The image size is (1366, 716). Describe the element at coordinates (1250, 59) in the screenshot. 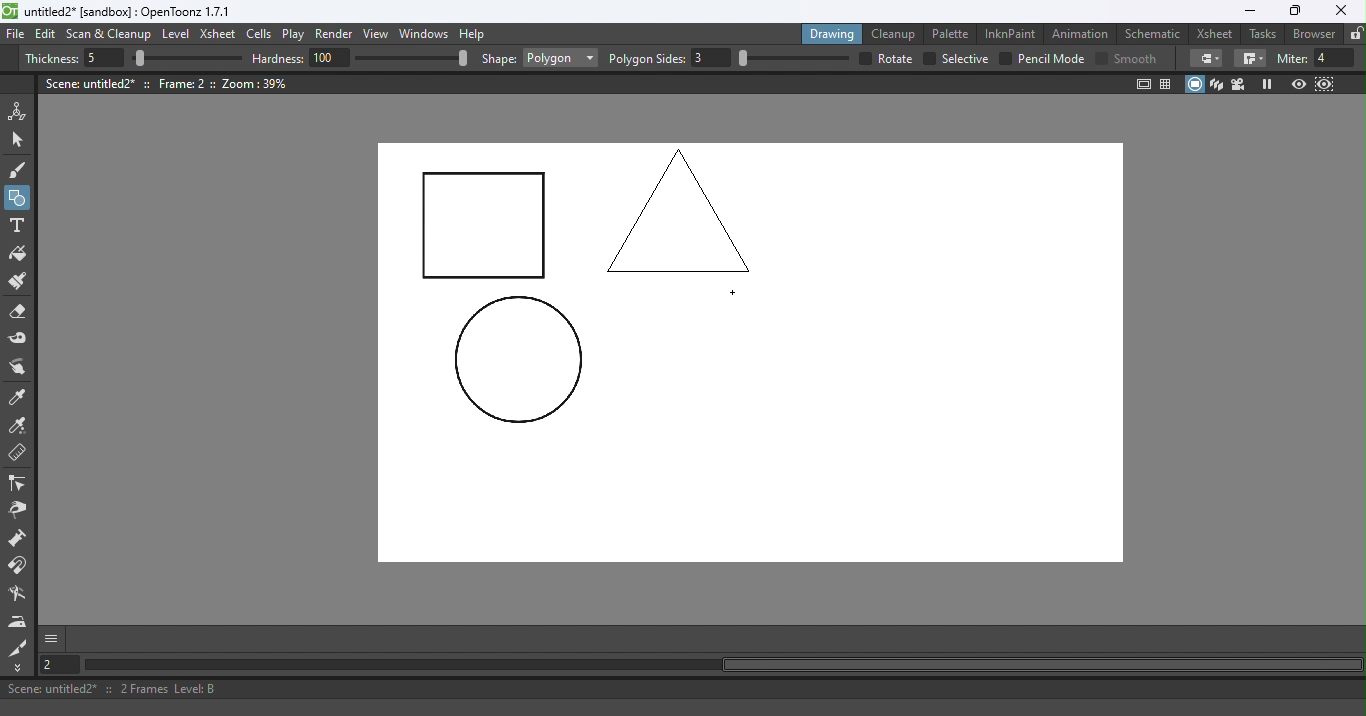

I see `Border corners` at that location.